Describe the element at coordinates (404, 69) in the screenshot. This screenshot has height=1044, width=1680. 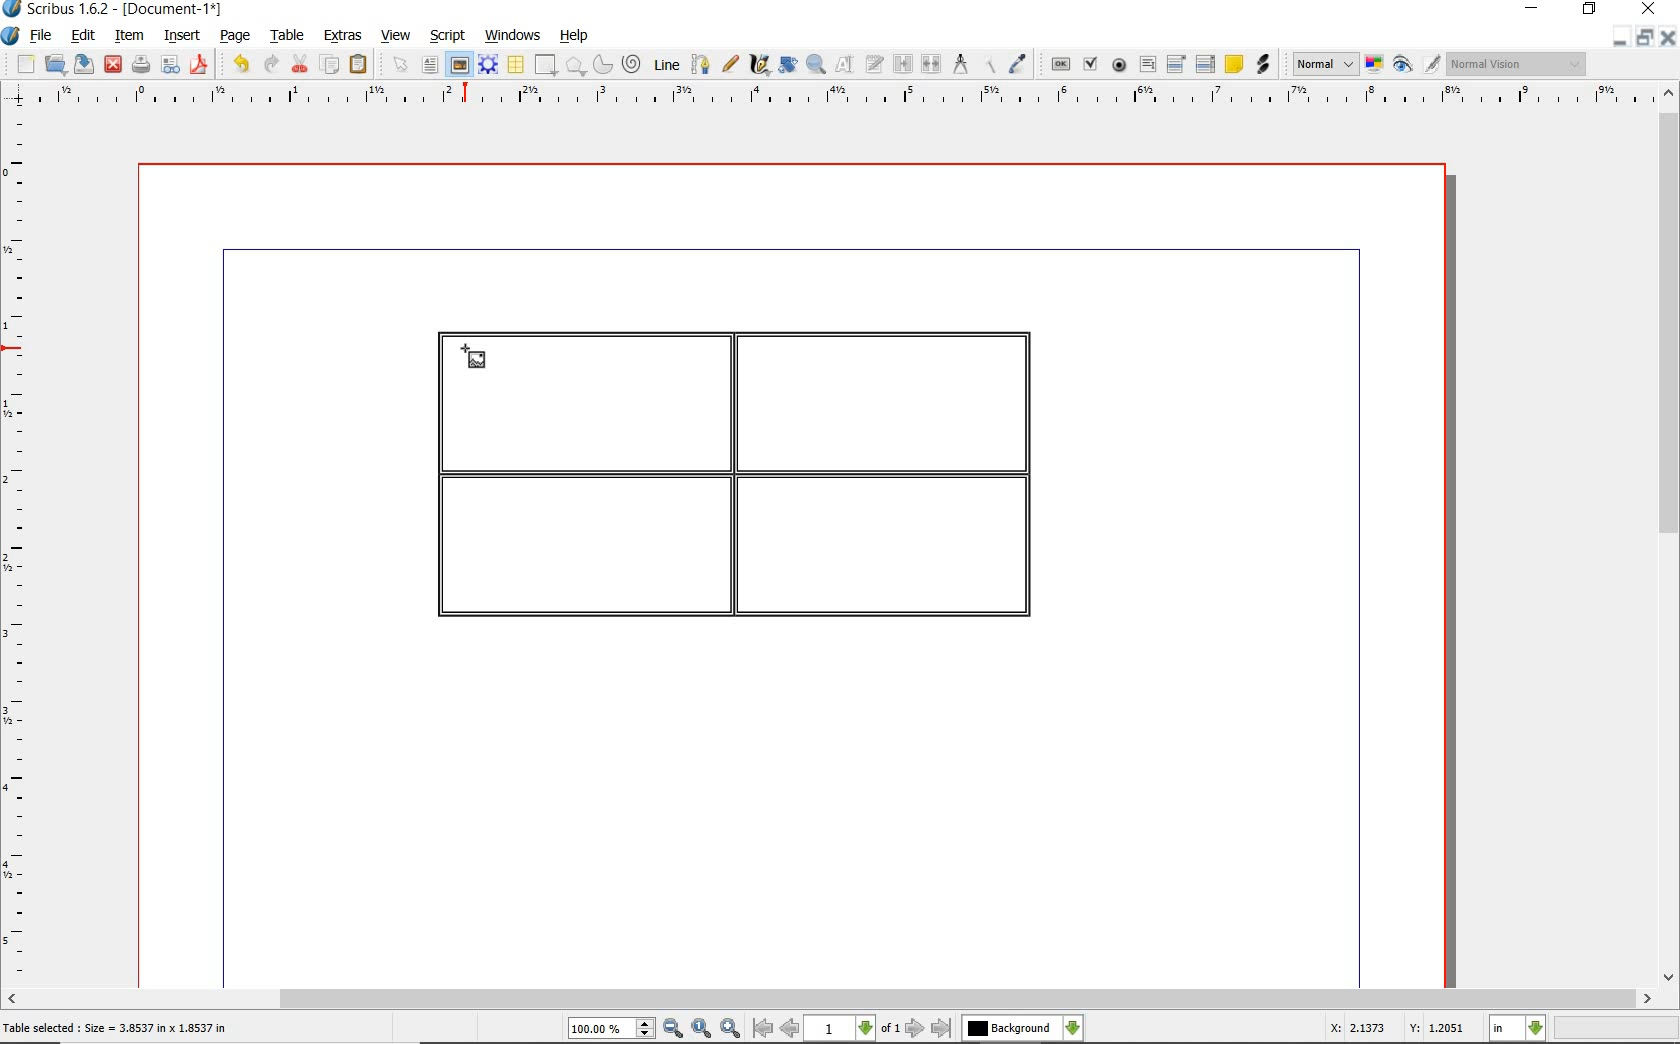
I see `select` at that location.